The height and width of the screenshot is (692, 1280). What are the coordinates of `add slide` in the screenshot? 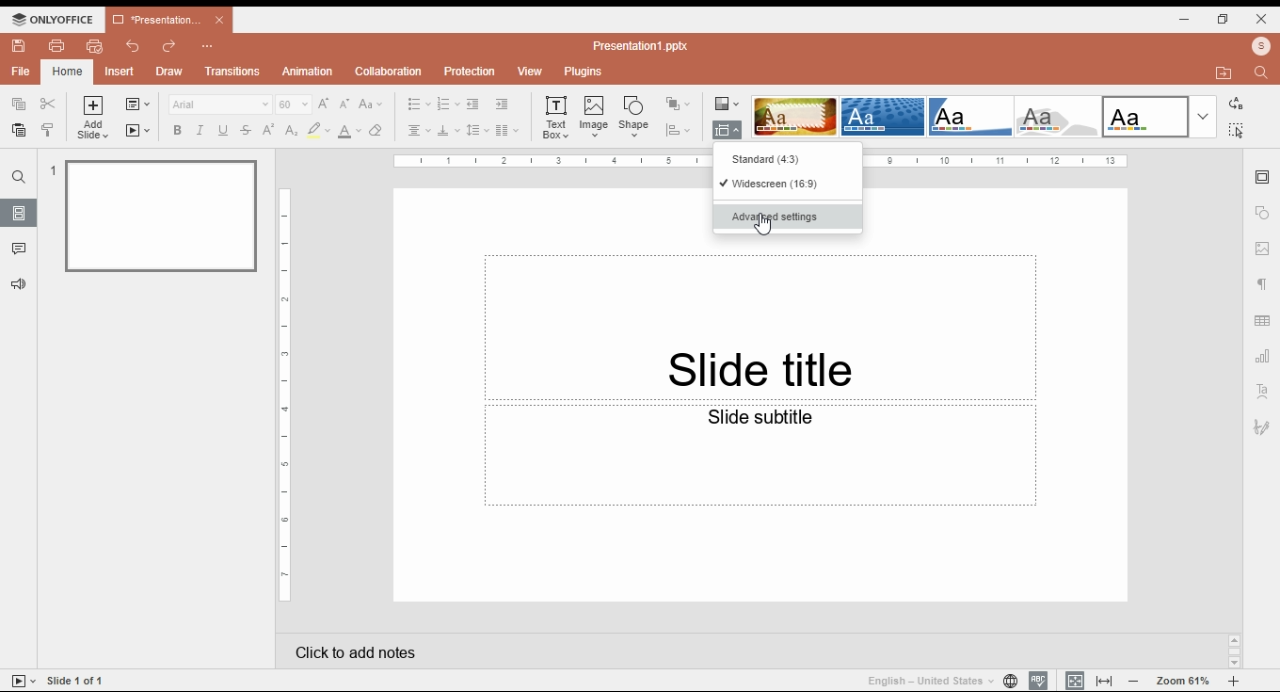 It's located at (95, 118).